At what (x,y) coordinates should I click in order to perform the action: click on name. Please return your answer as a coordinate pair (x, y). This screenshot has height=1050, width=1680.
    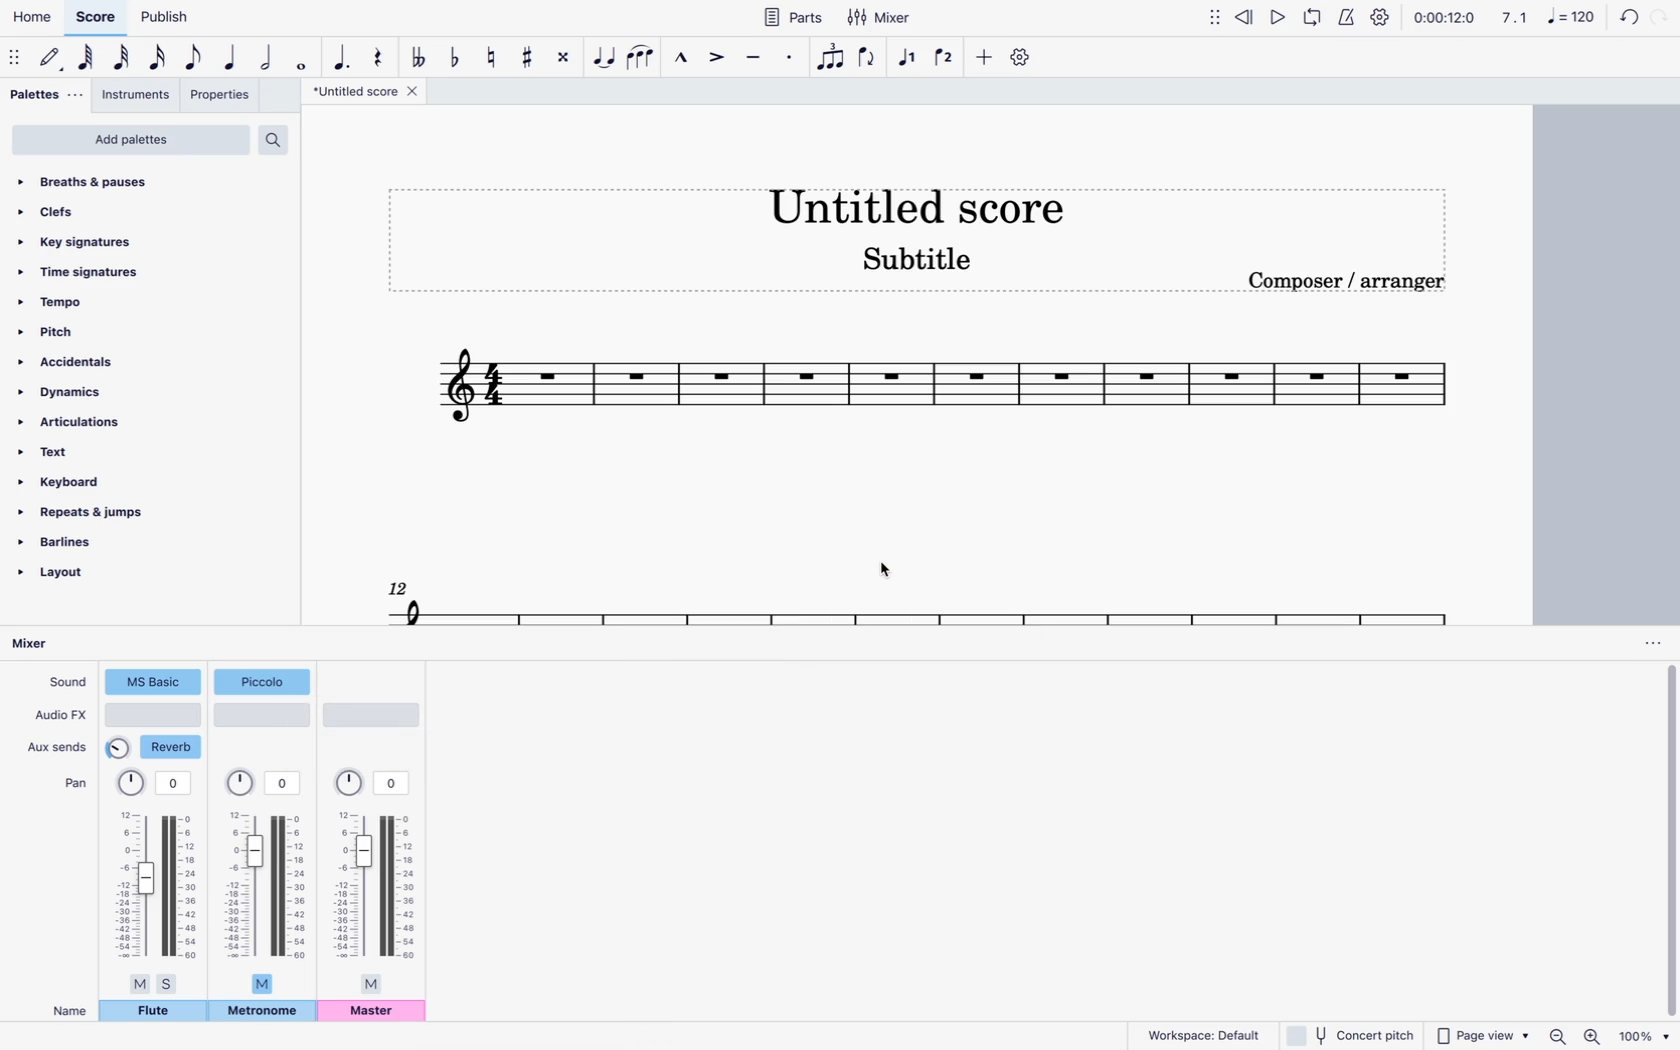
    Looking at the image, I should click on (63, 1010).